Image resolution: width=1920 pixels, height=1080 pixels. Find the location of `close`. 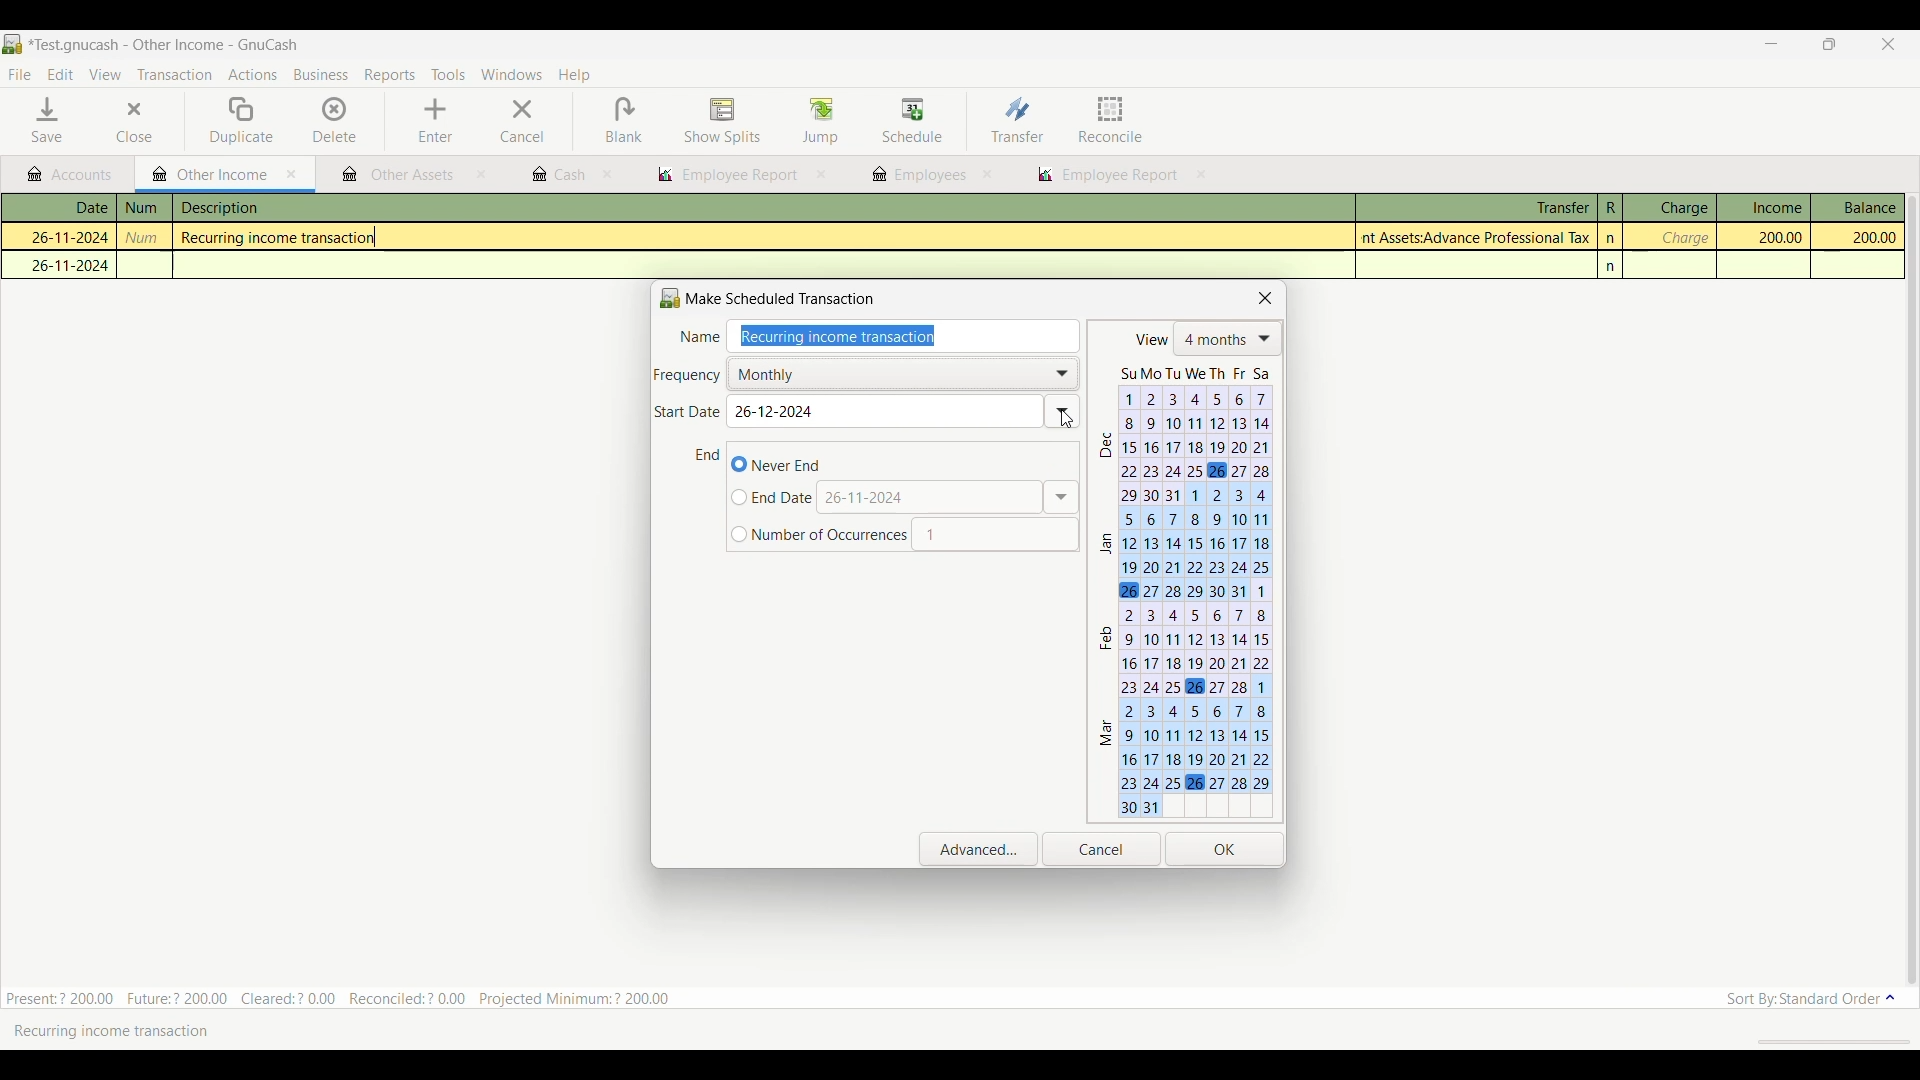

close is located at coordinates (609, 175).